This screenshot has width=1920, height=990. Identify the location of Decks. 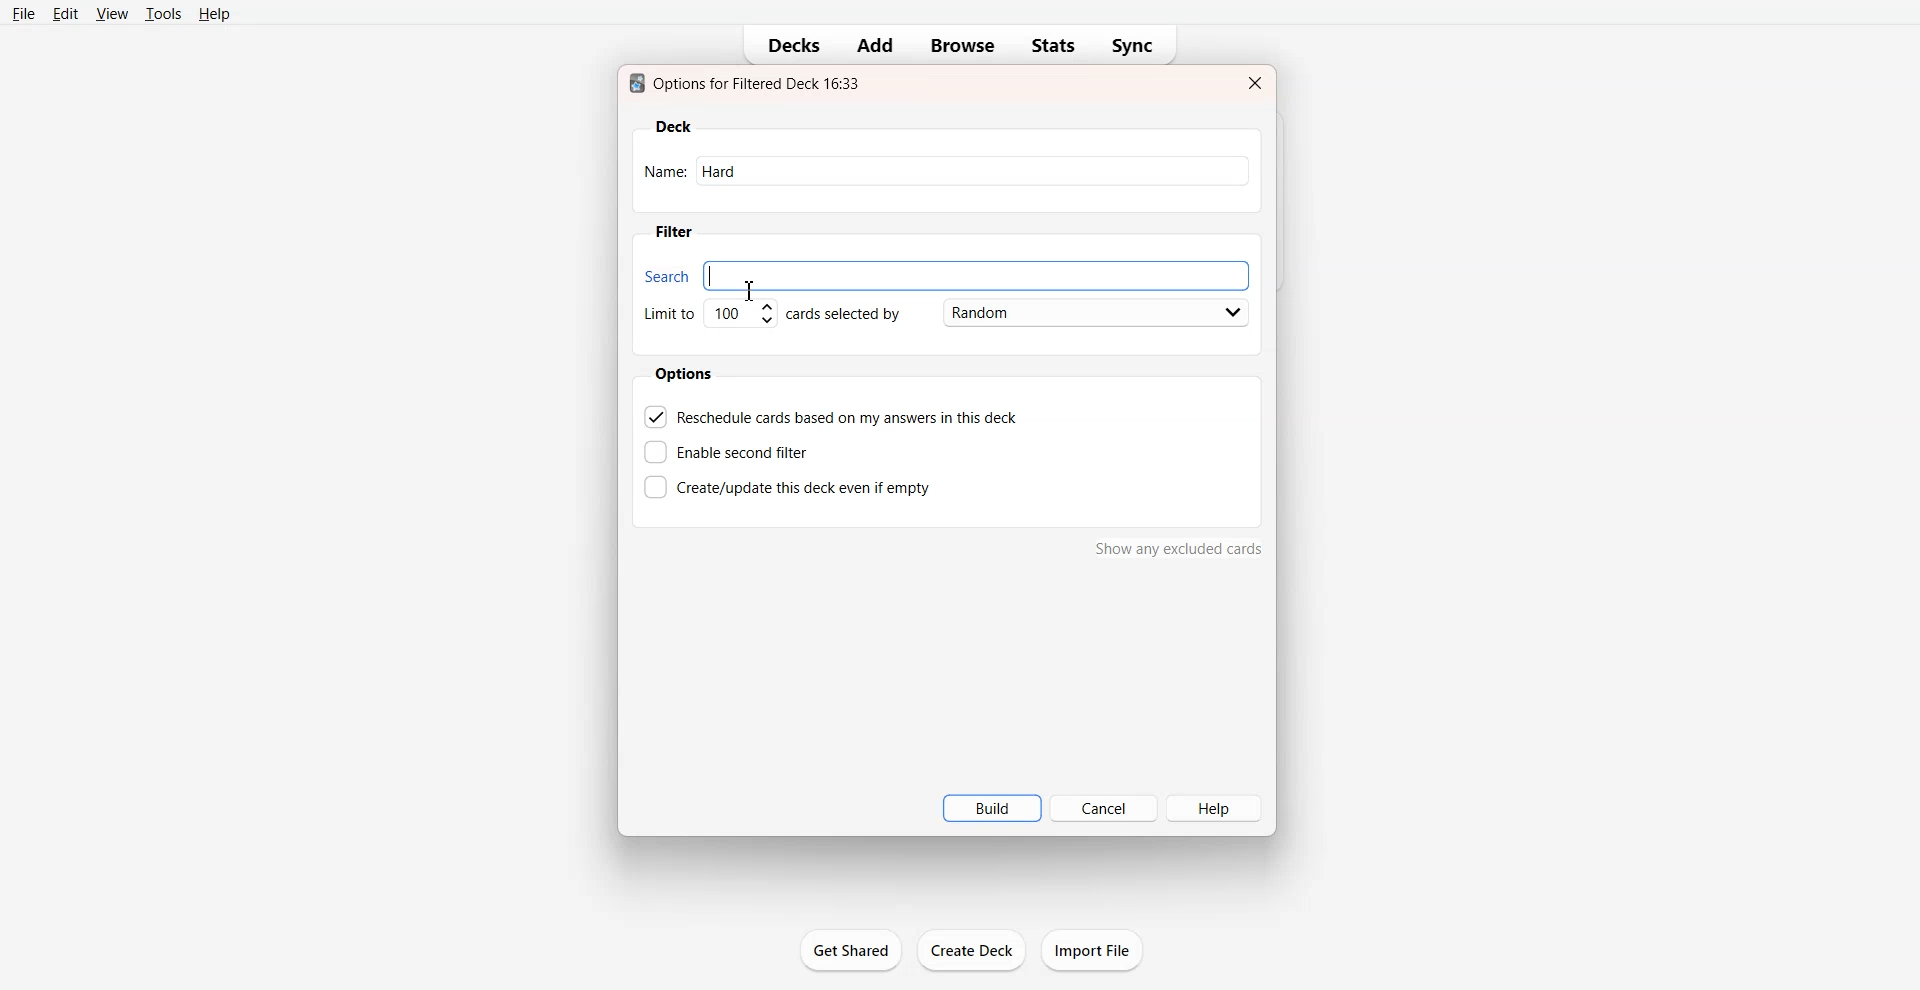
(787, 46).